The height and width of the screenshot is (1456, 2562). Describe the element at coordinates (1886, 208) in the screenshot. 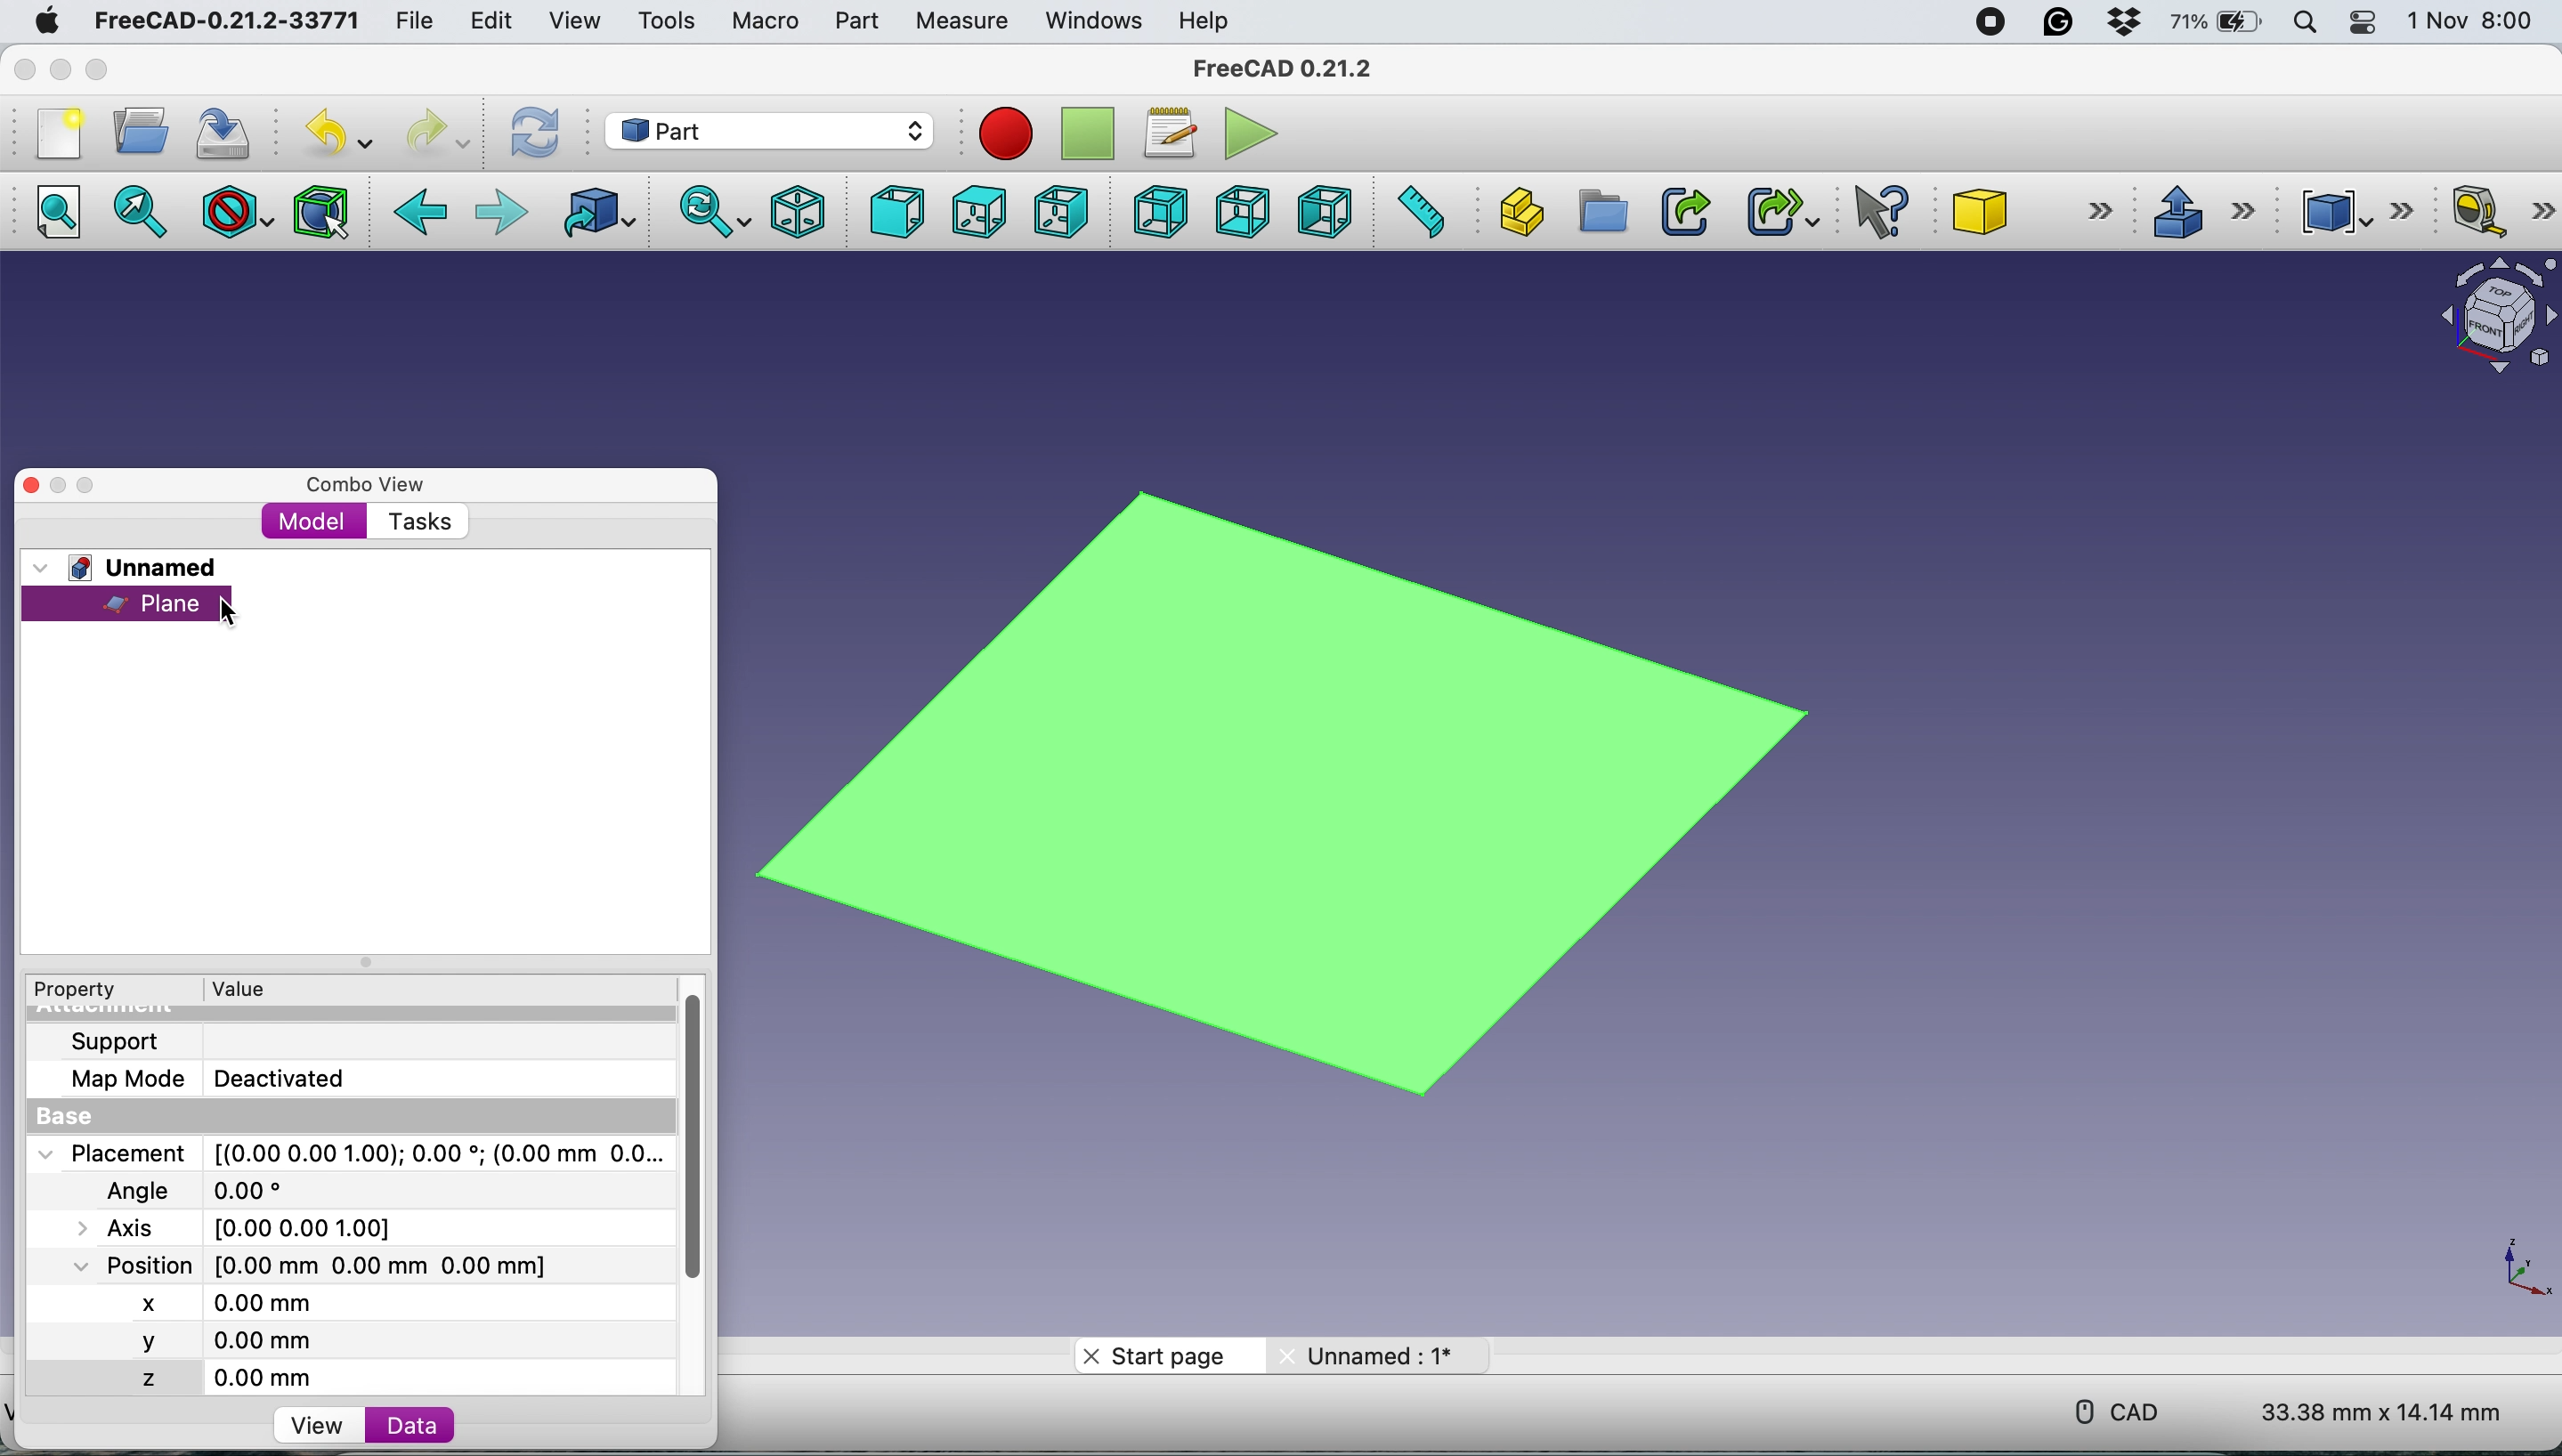

I see `what's this` at that location.